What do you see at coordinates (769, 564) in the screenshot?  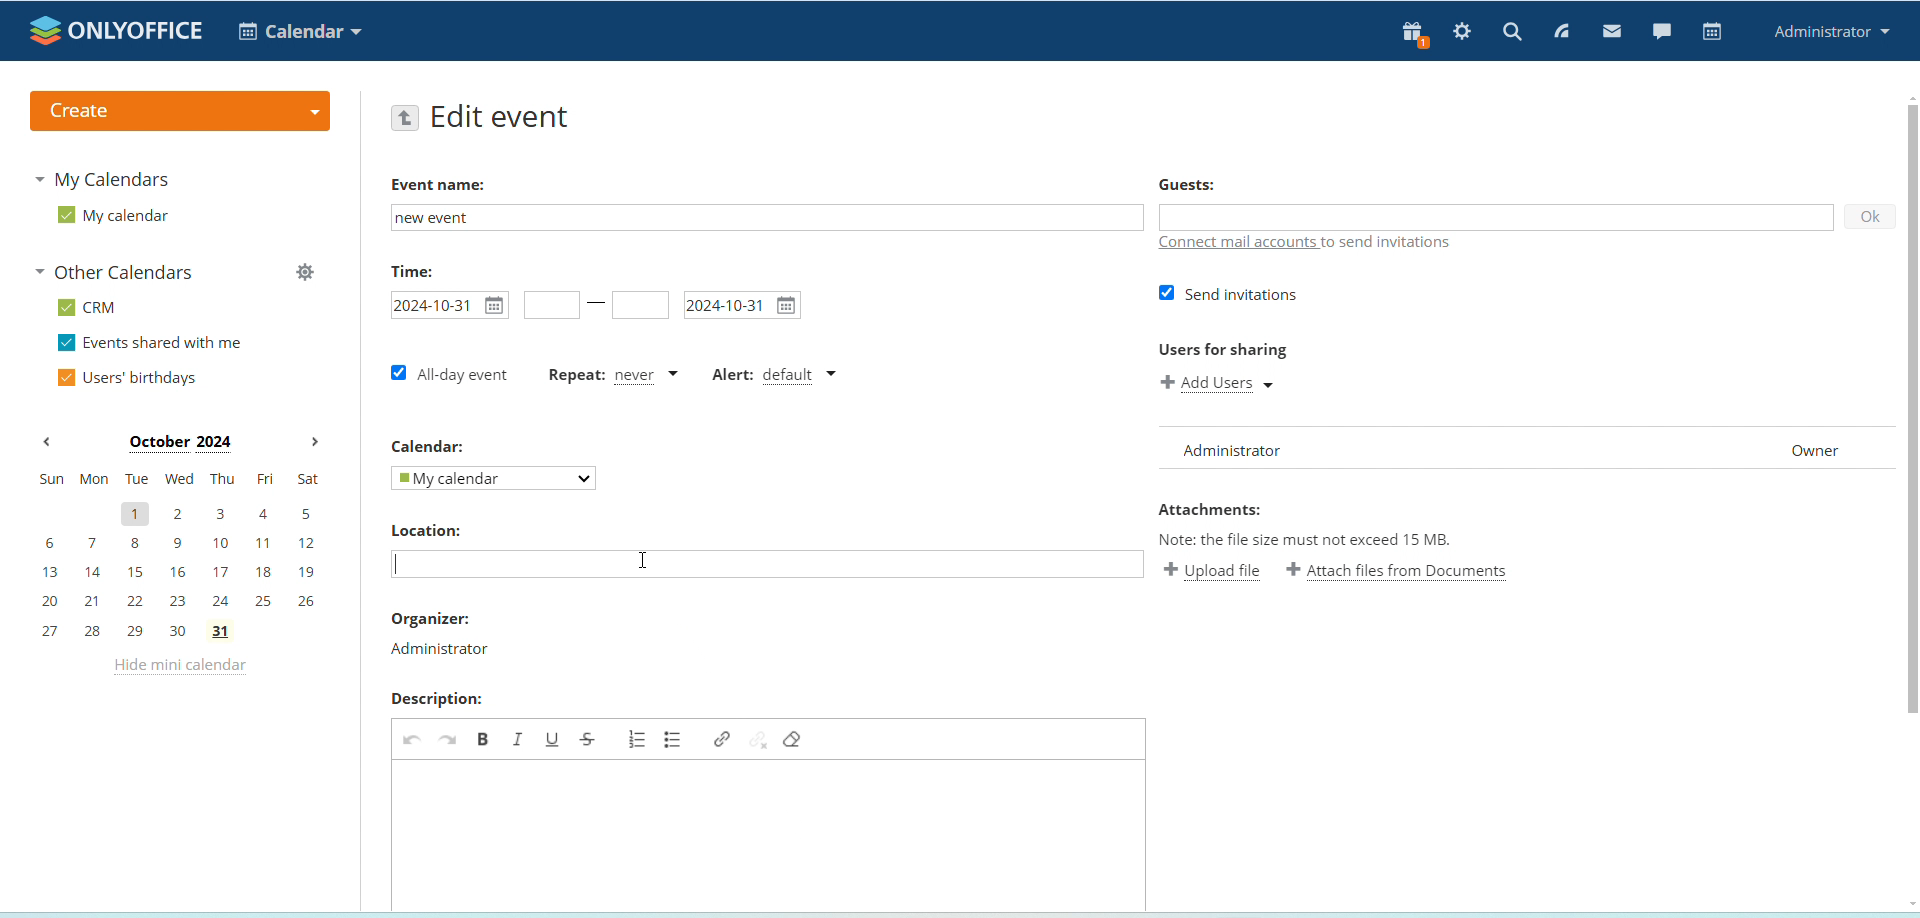 I see `edit location field selected` at bounding box center [769, 564].